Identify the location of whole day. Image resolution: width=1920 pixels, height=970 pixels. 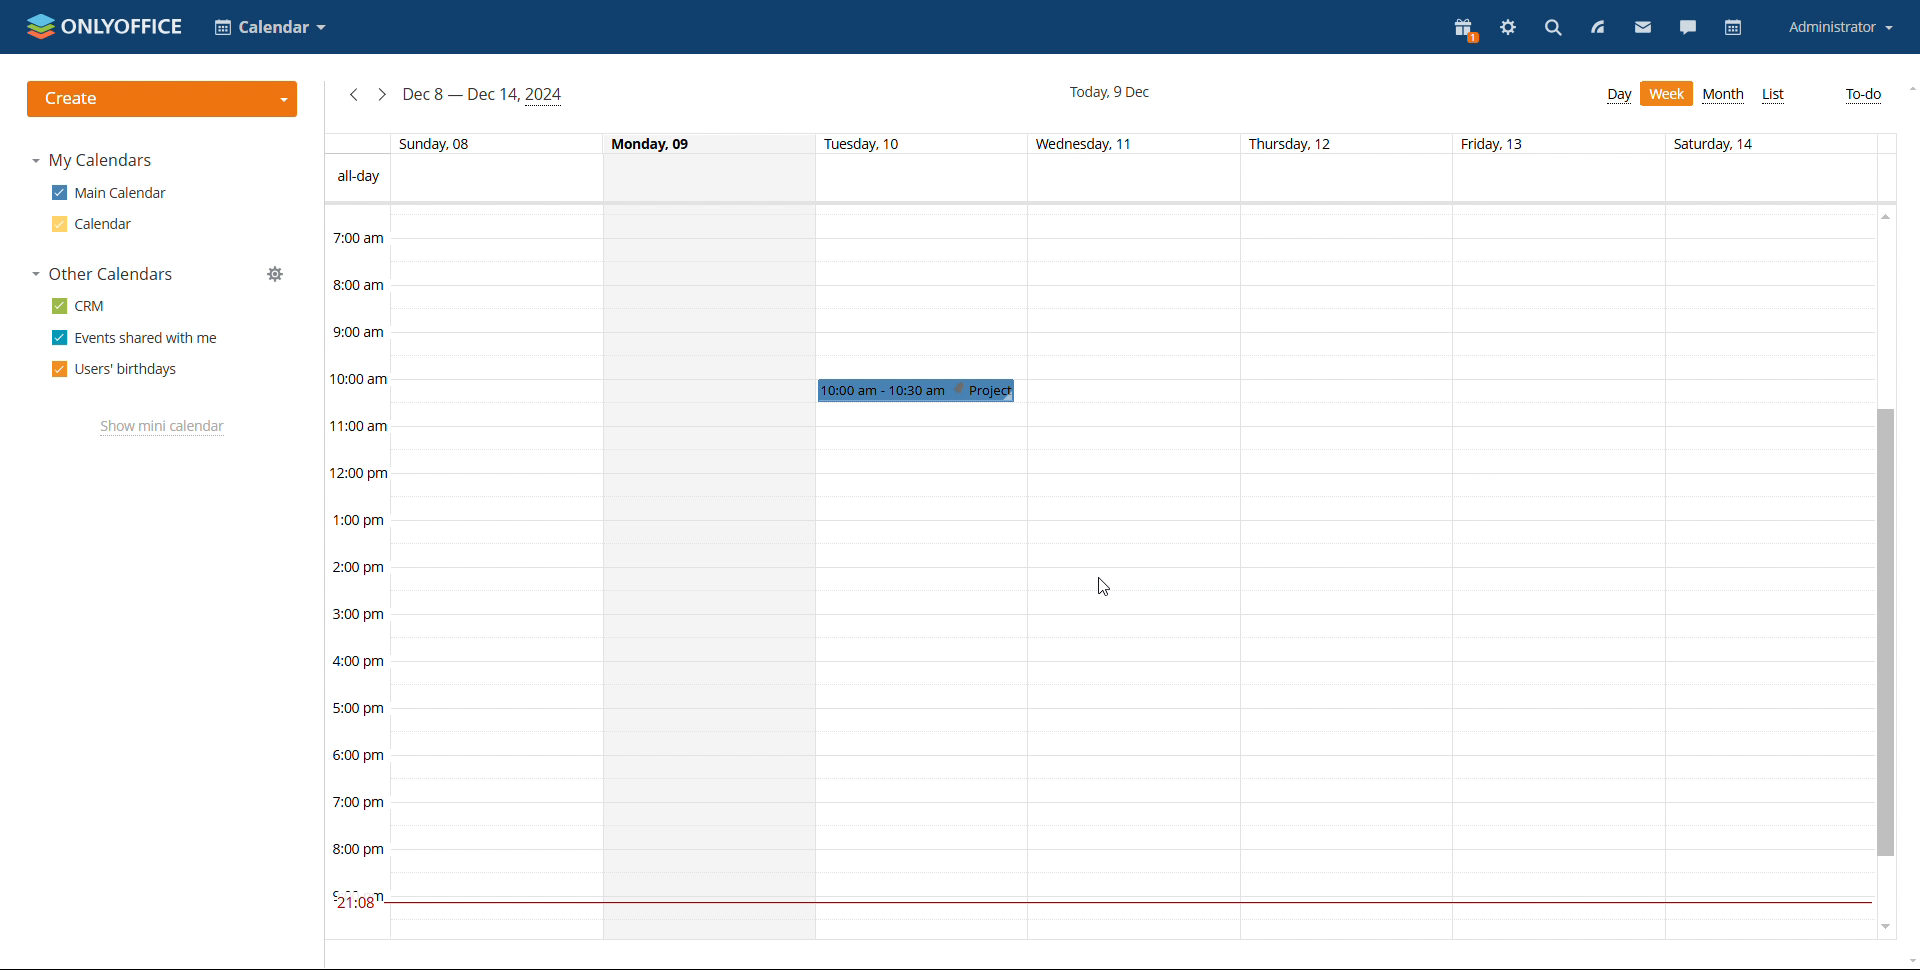
(709, 571).